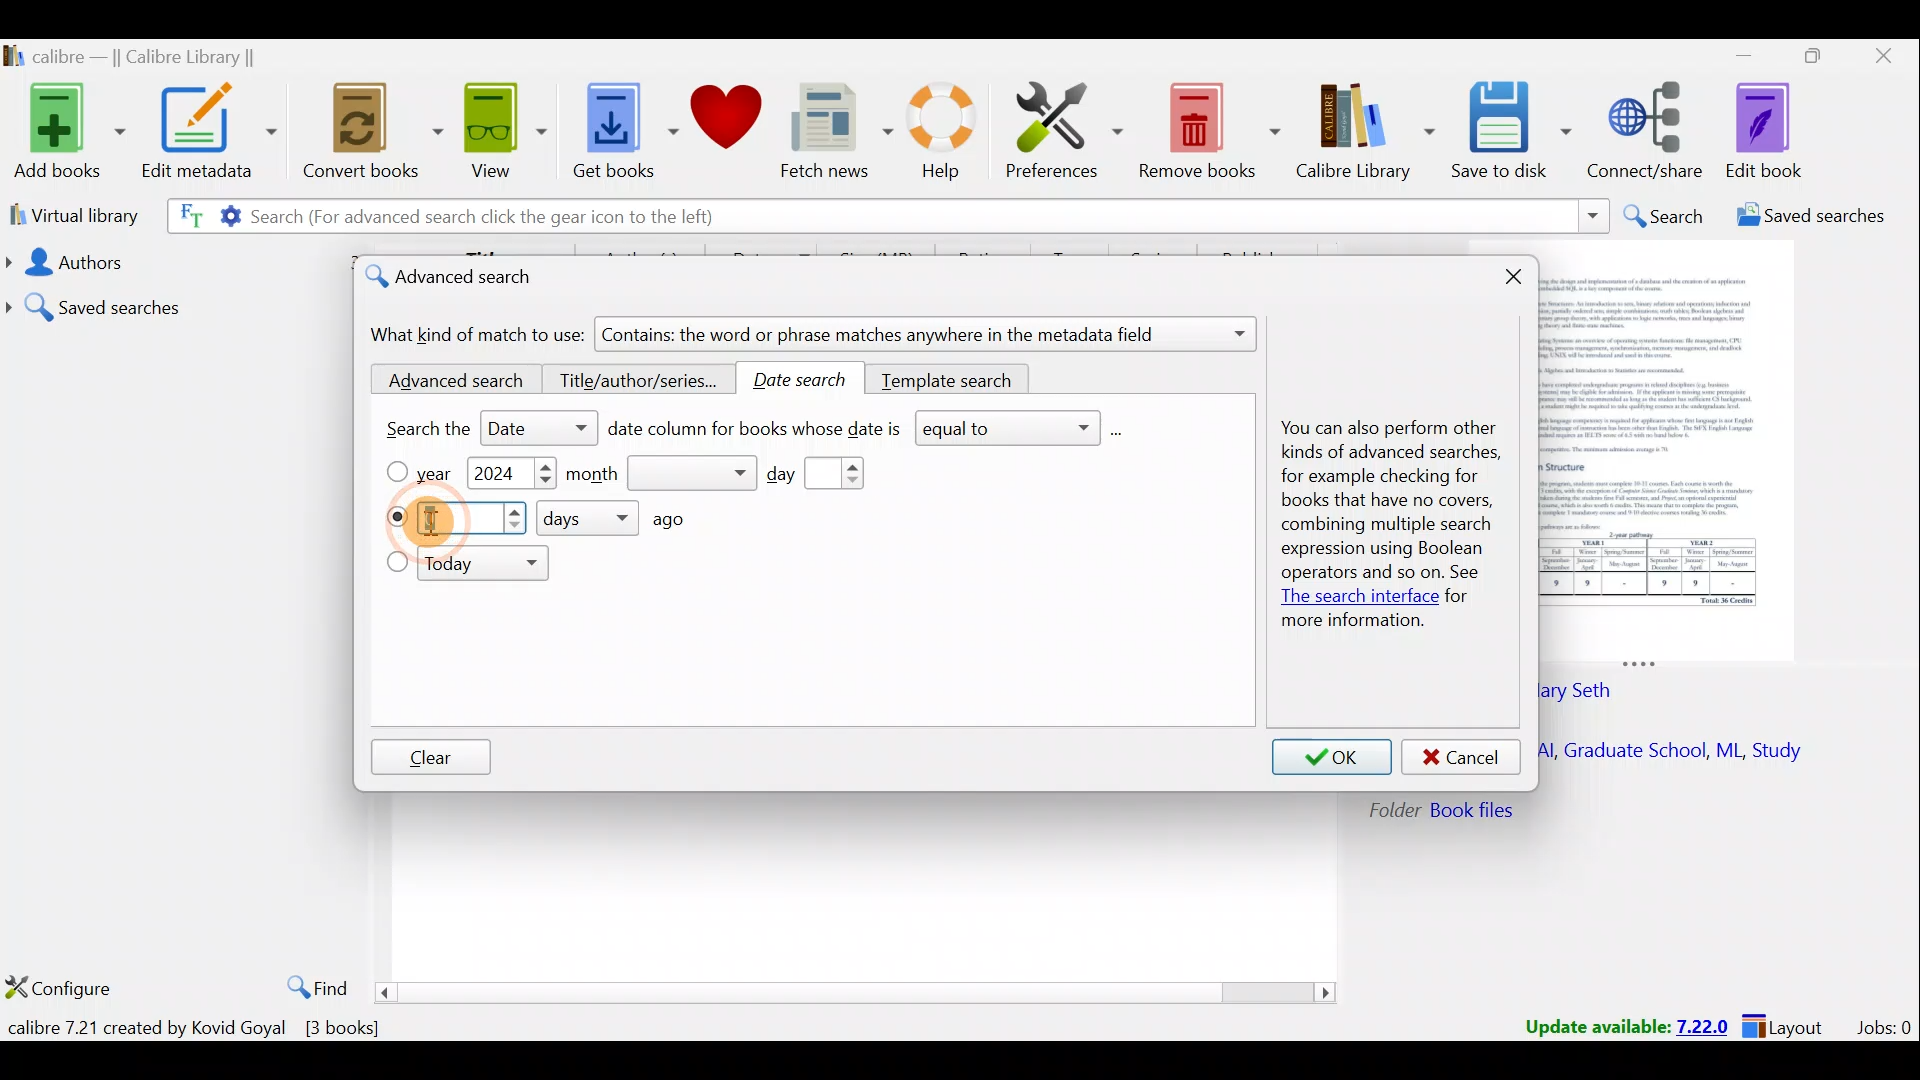 This screenshot has width=1920, height=1080. I want to click on Calibre library, so click(1368, 133).